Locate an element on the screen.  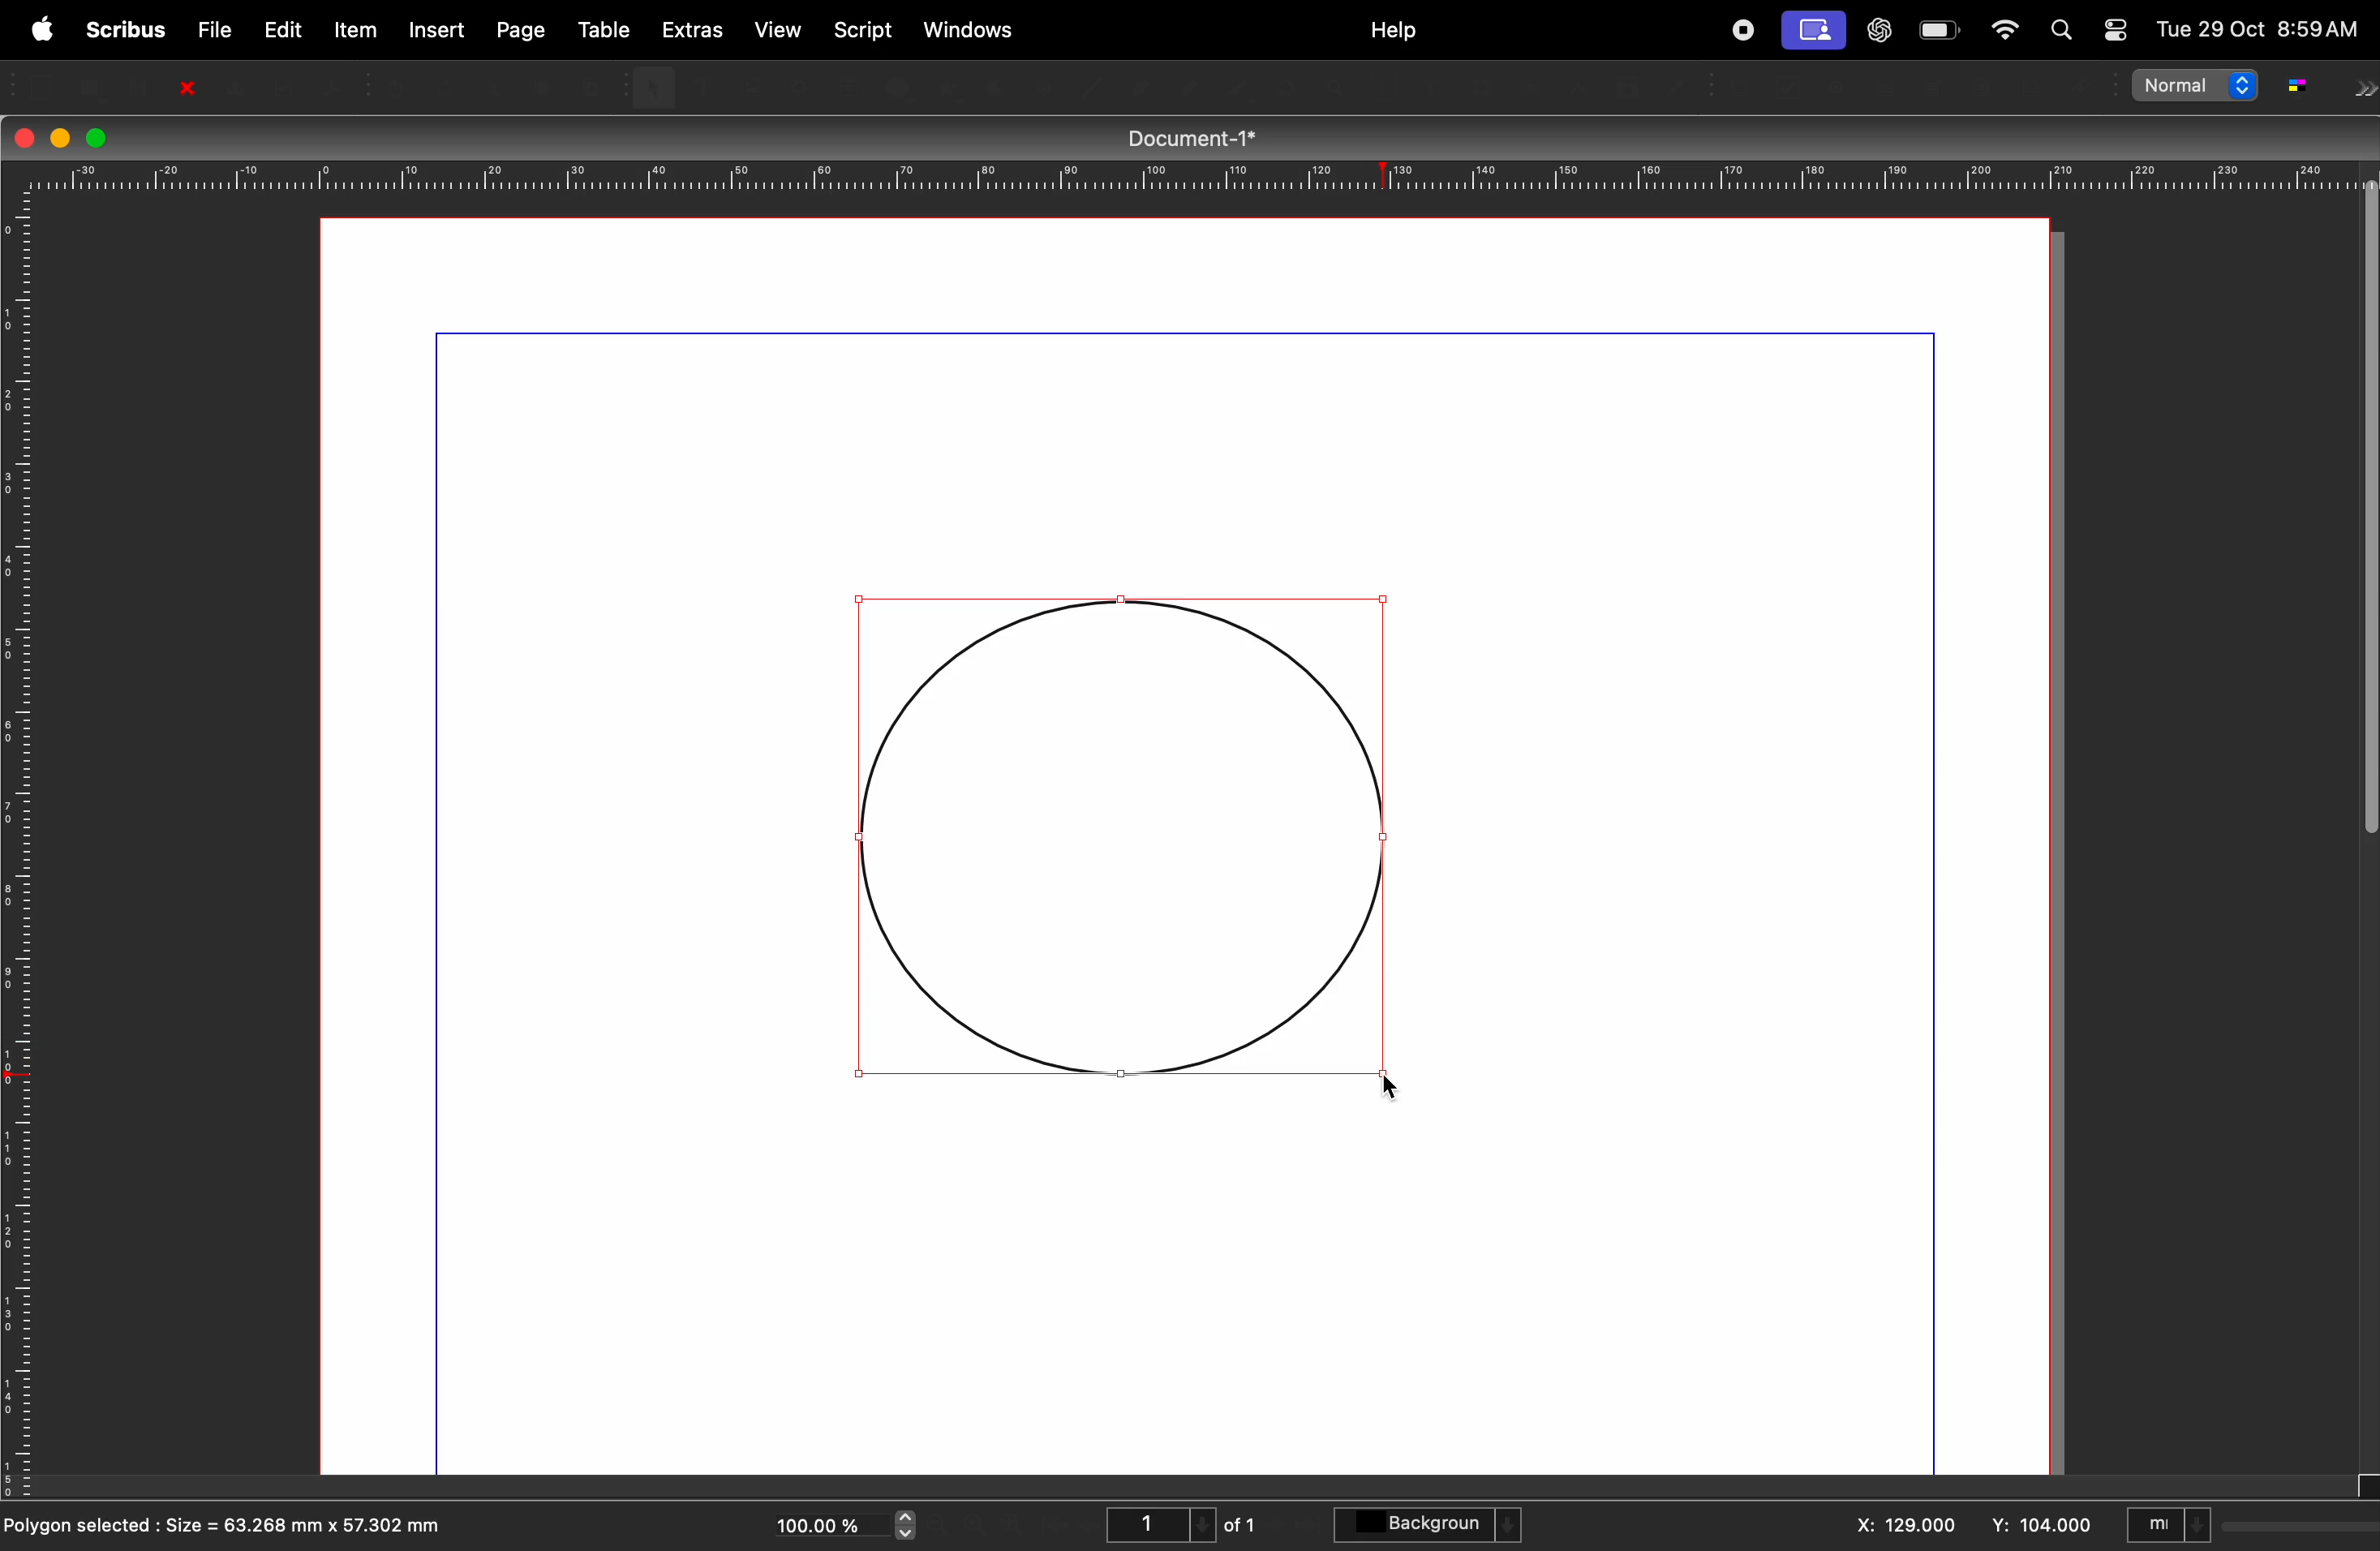
table is located at coordinates (601, 25).